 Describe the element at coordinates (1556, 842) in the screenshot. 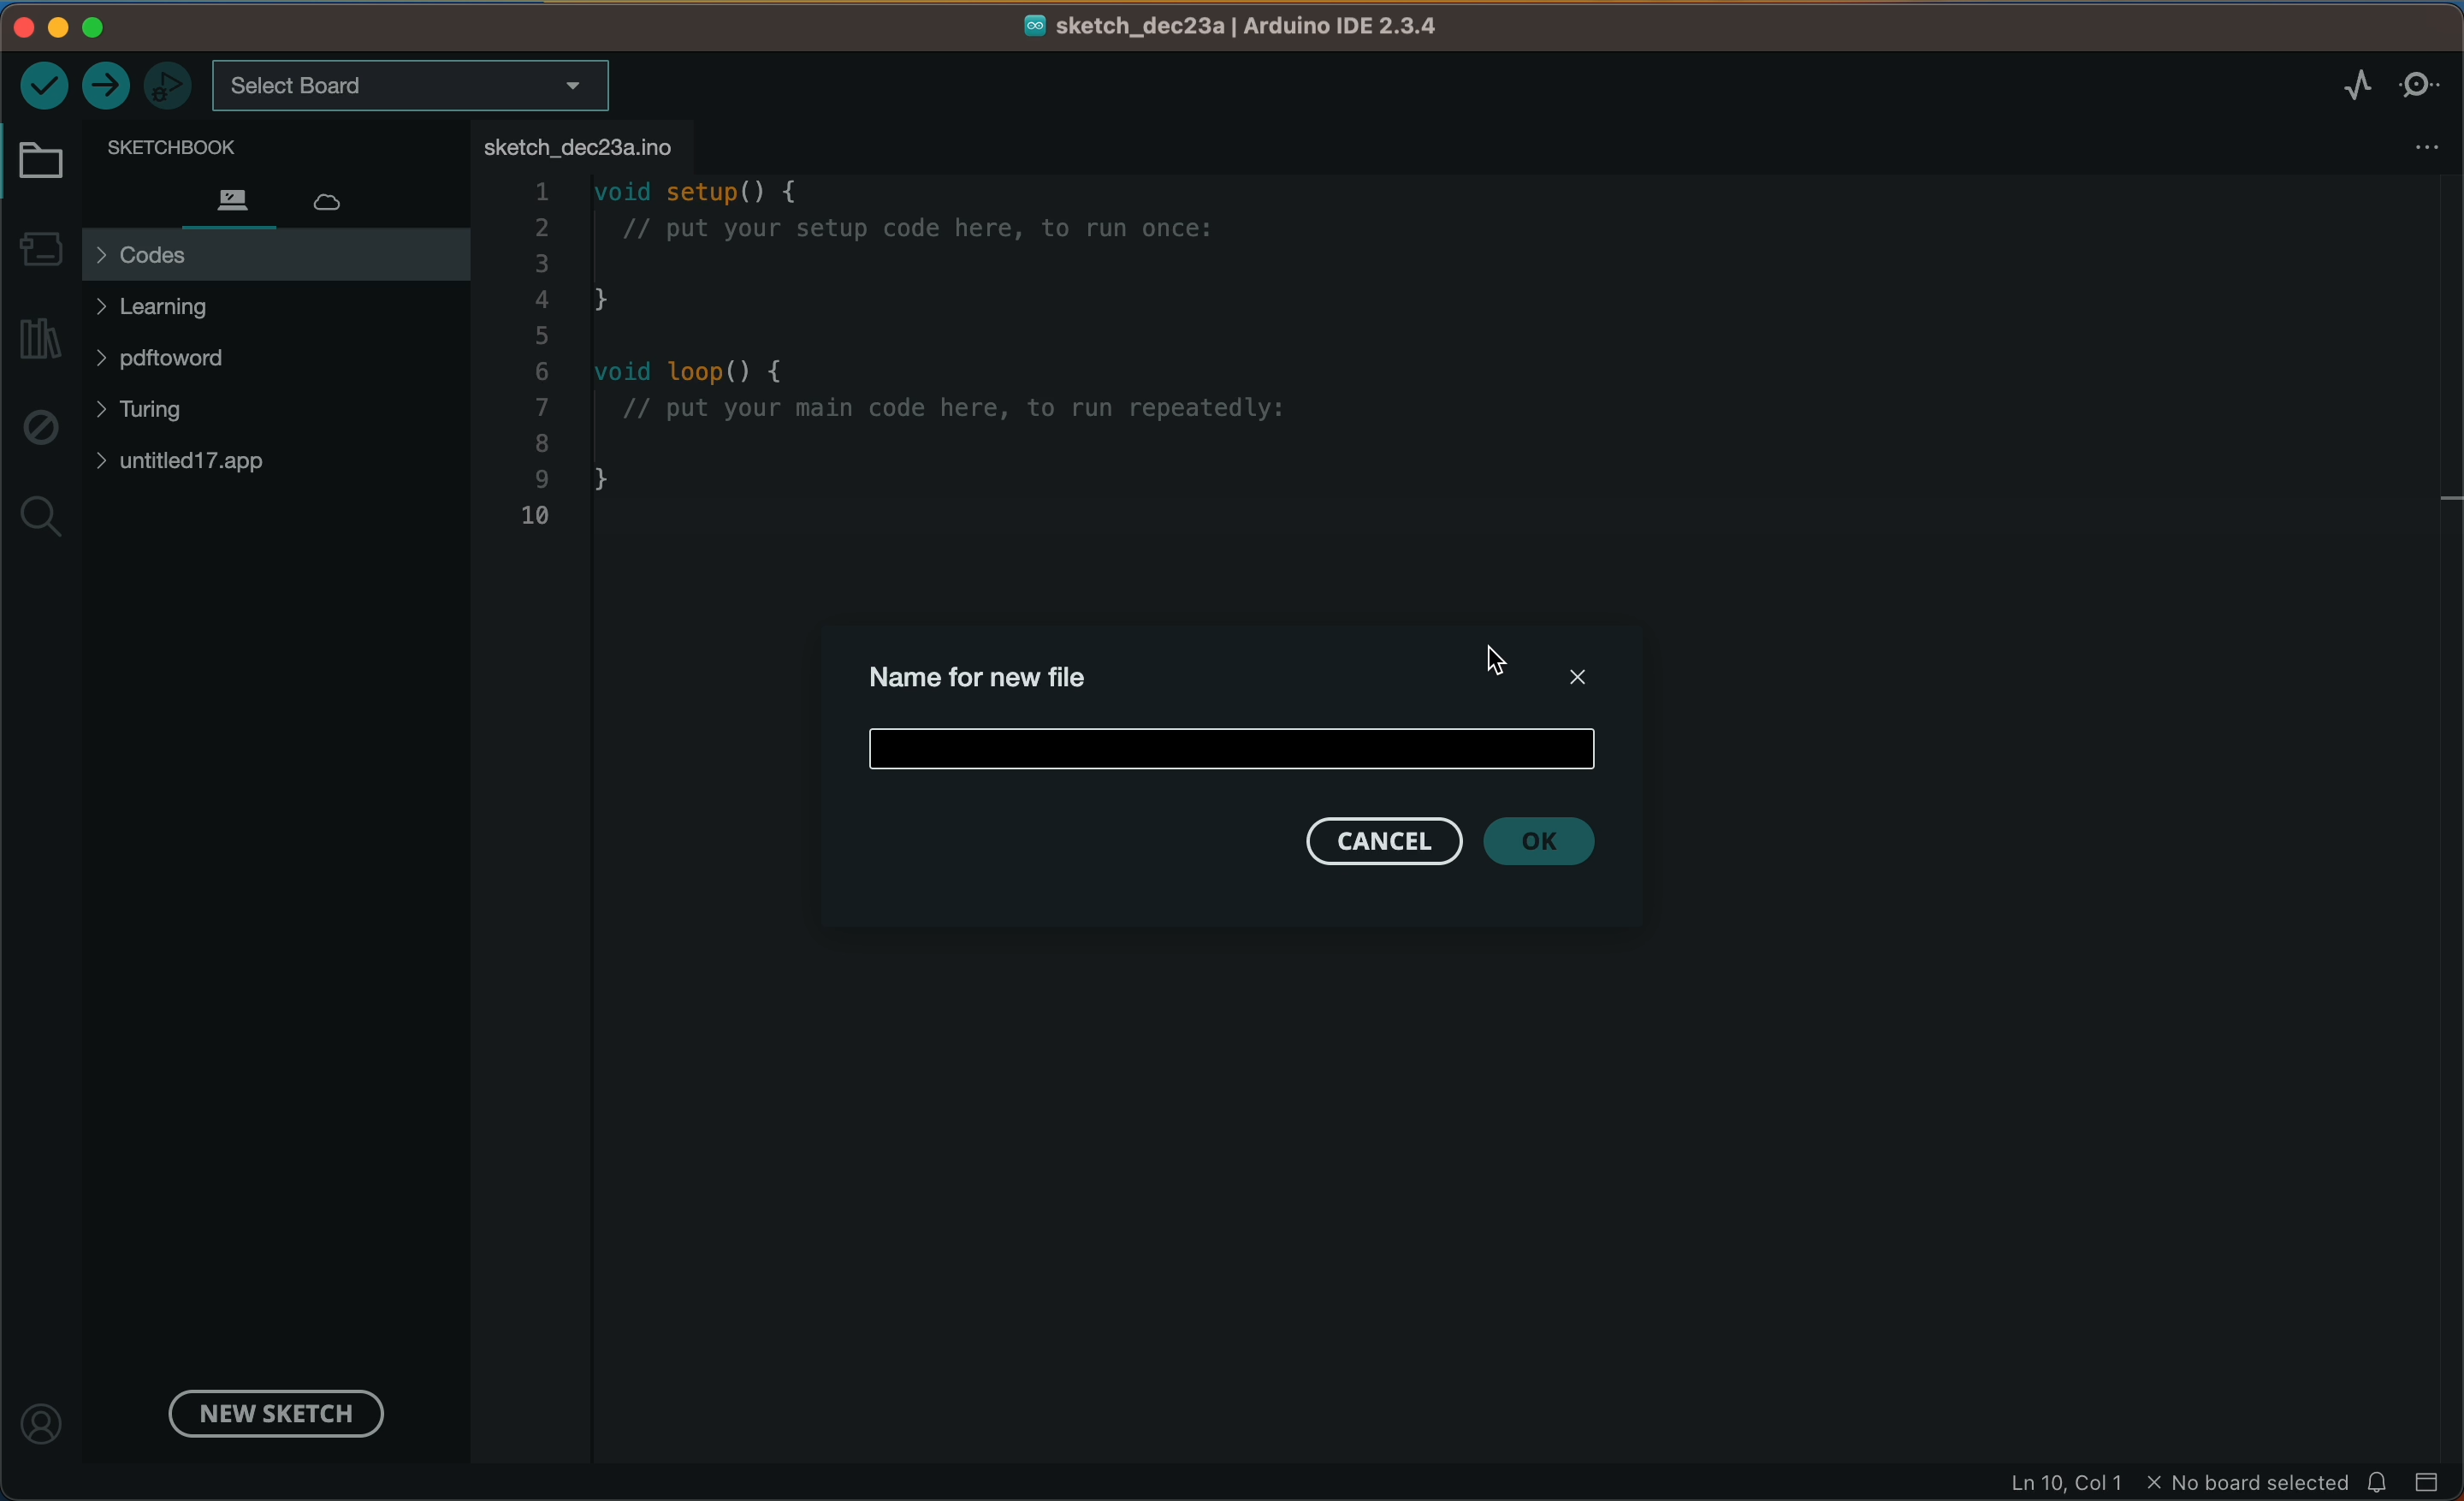

I see `ok` at that location.